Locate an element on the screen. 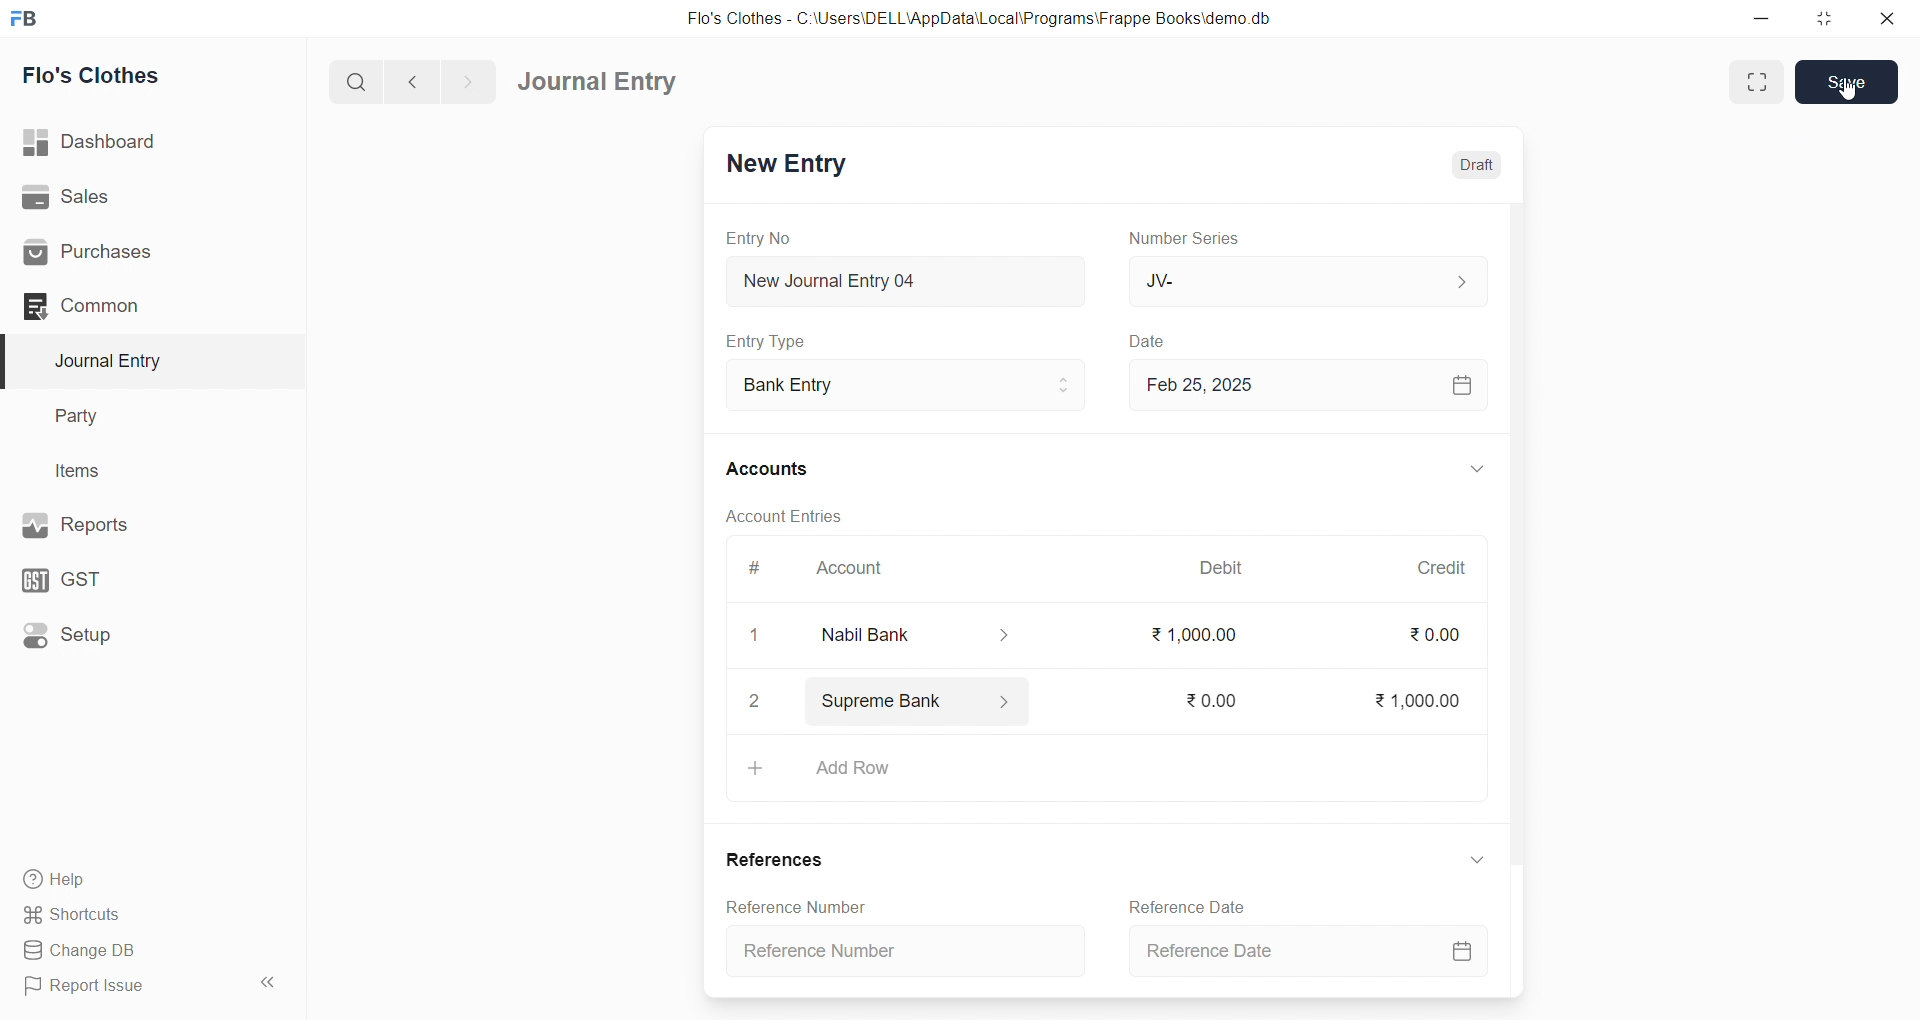  1 is located at coordinates (745, 635).